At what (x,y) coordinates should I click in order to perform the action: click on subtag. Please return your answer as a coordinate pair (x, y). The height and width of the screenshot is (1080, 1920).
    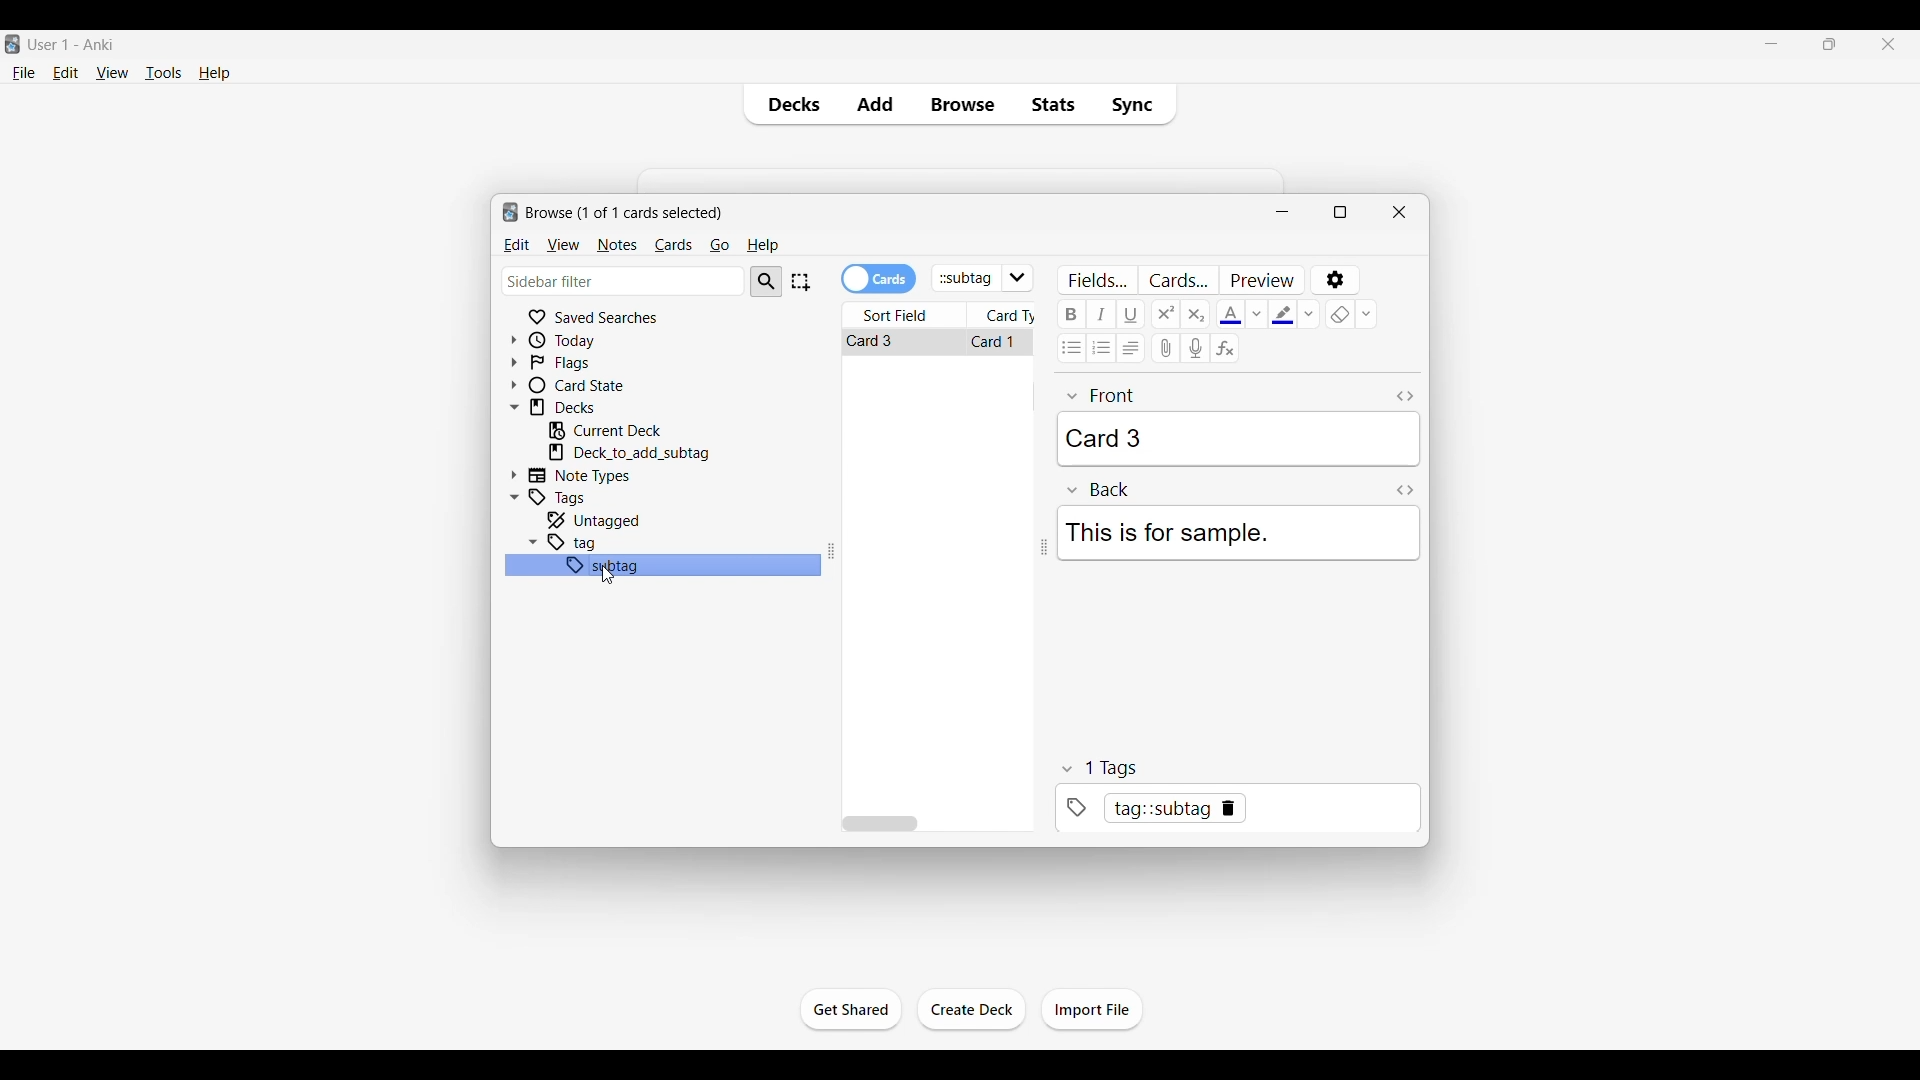
    Looking at the image, I should click on (665, 566).